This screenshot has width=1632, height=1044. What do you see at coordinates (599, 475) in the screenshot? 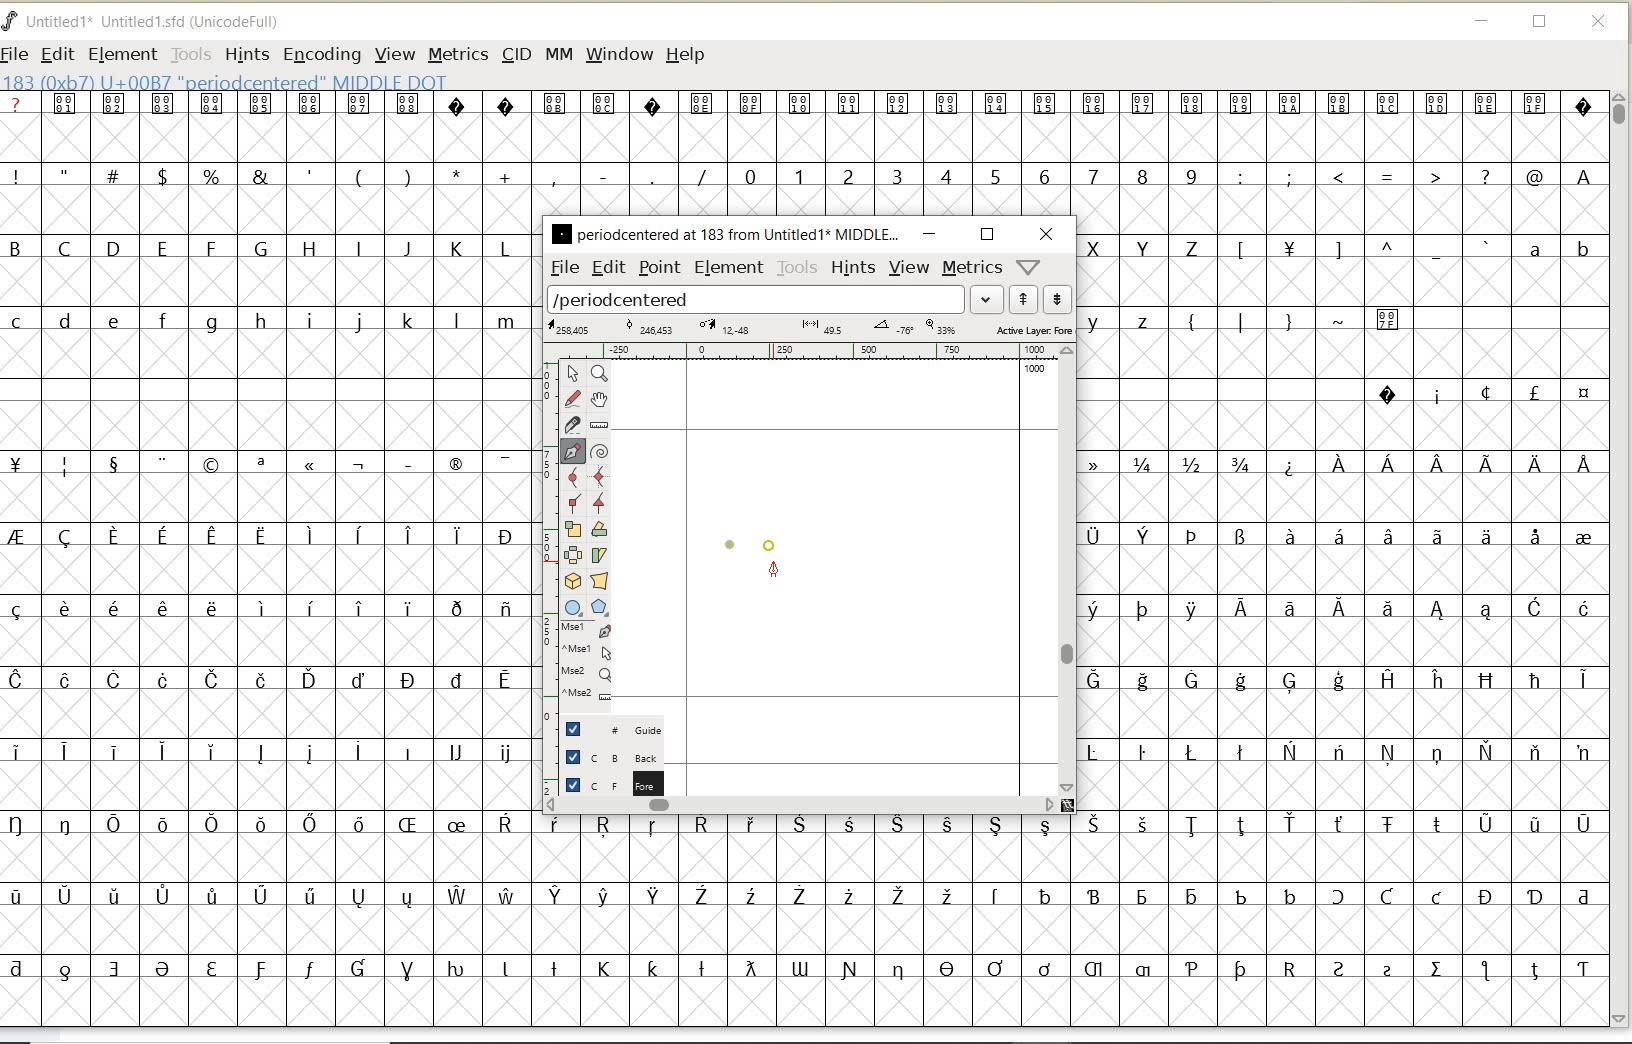
I see `add a curve point always either horizontal or vertical` at bounding box center [599, 475].